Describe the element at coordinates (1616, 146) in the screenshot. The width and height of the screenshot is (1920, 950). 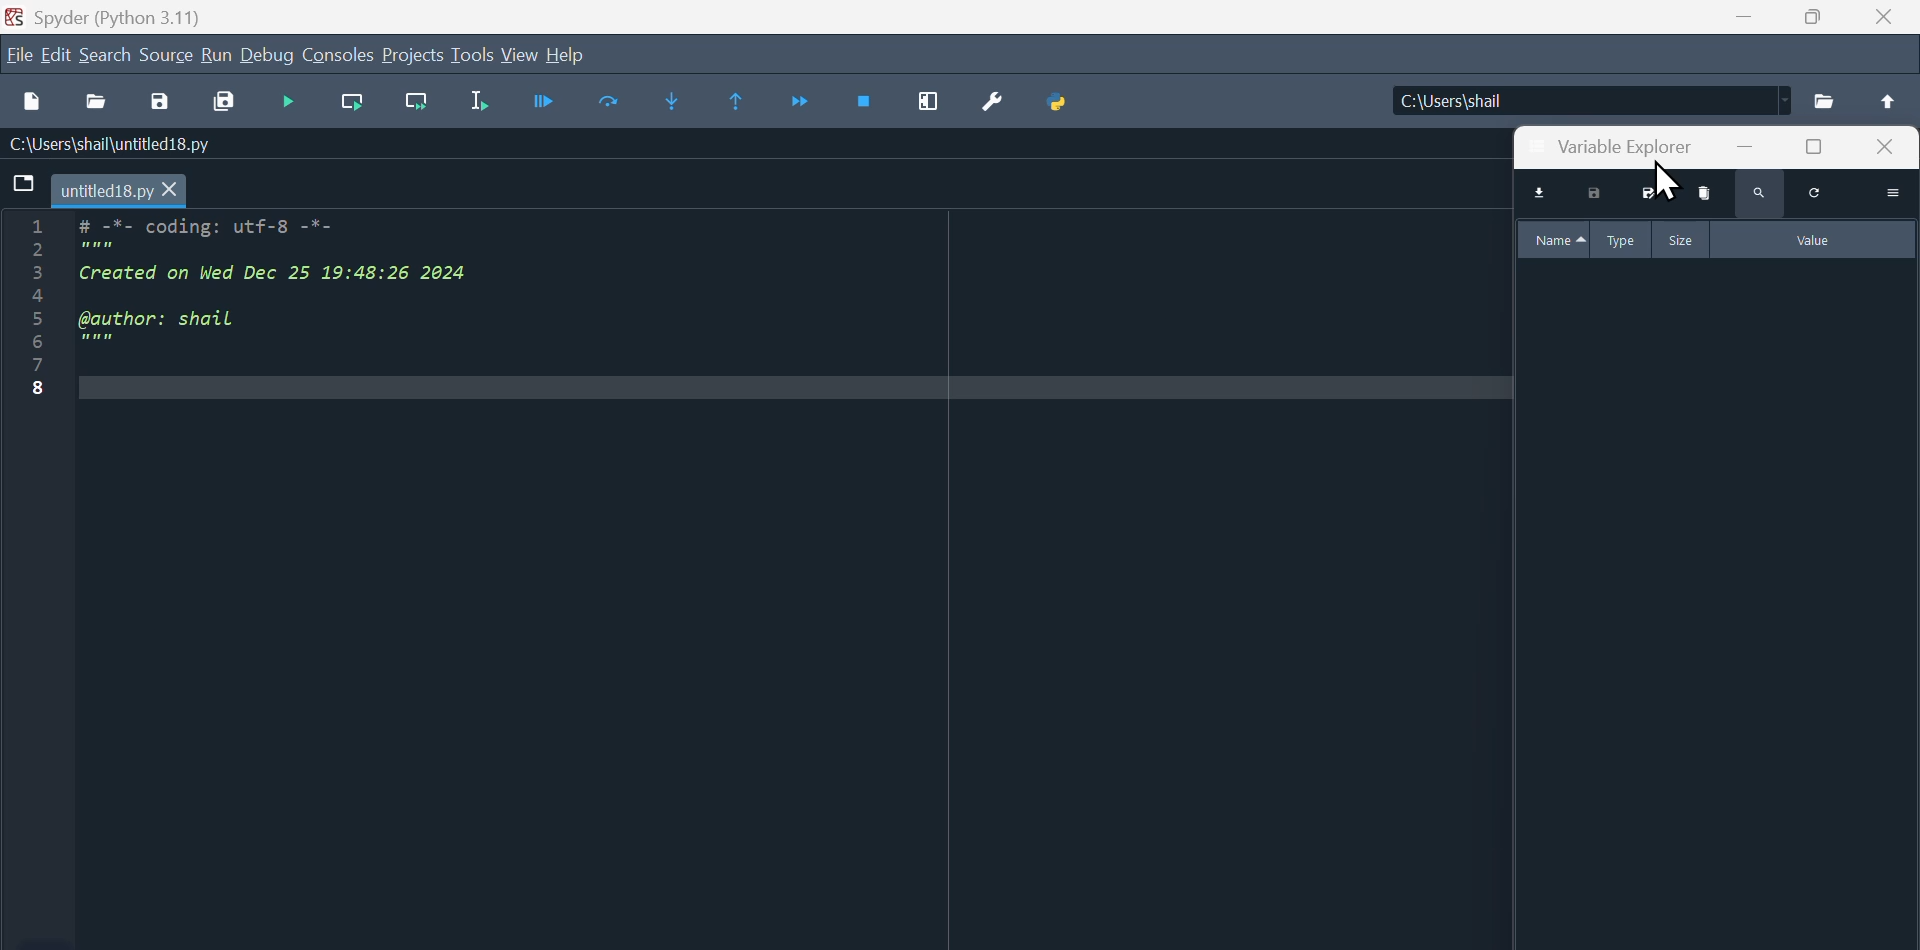
I see `variable explorer` at that location.